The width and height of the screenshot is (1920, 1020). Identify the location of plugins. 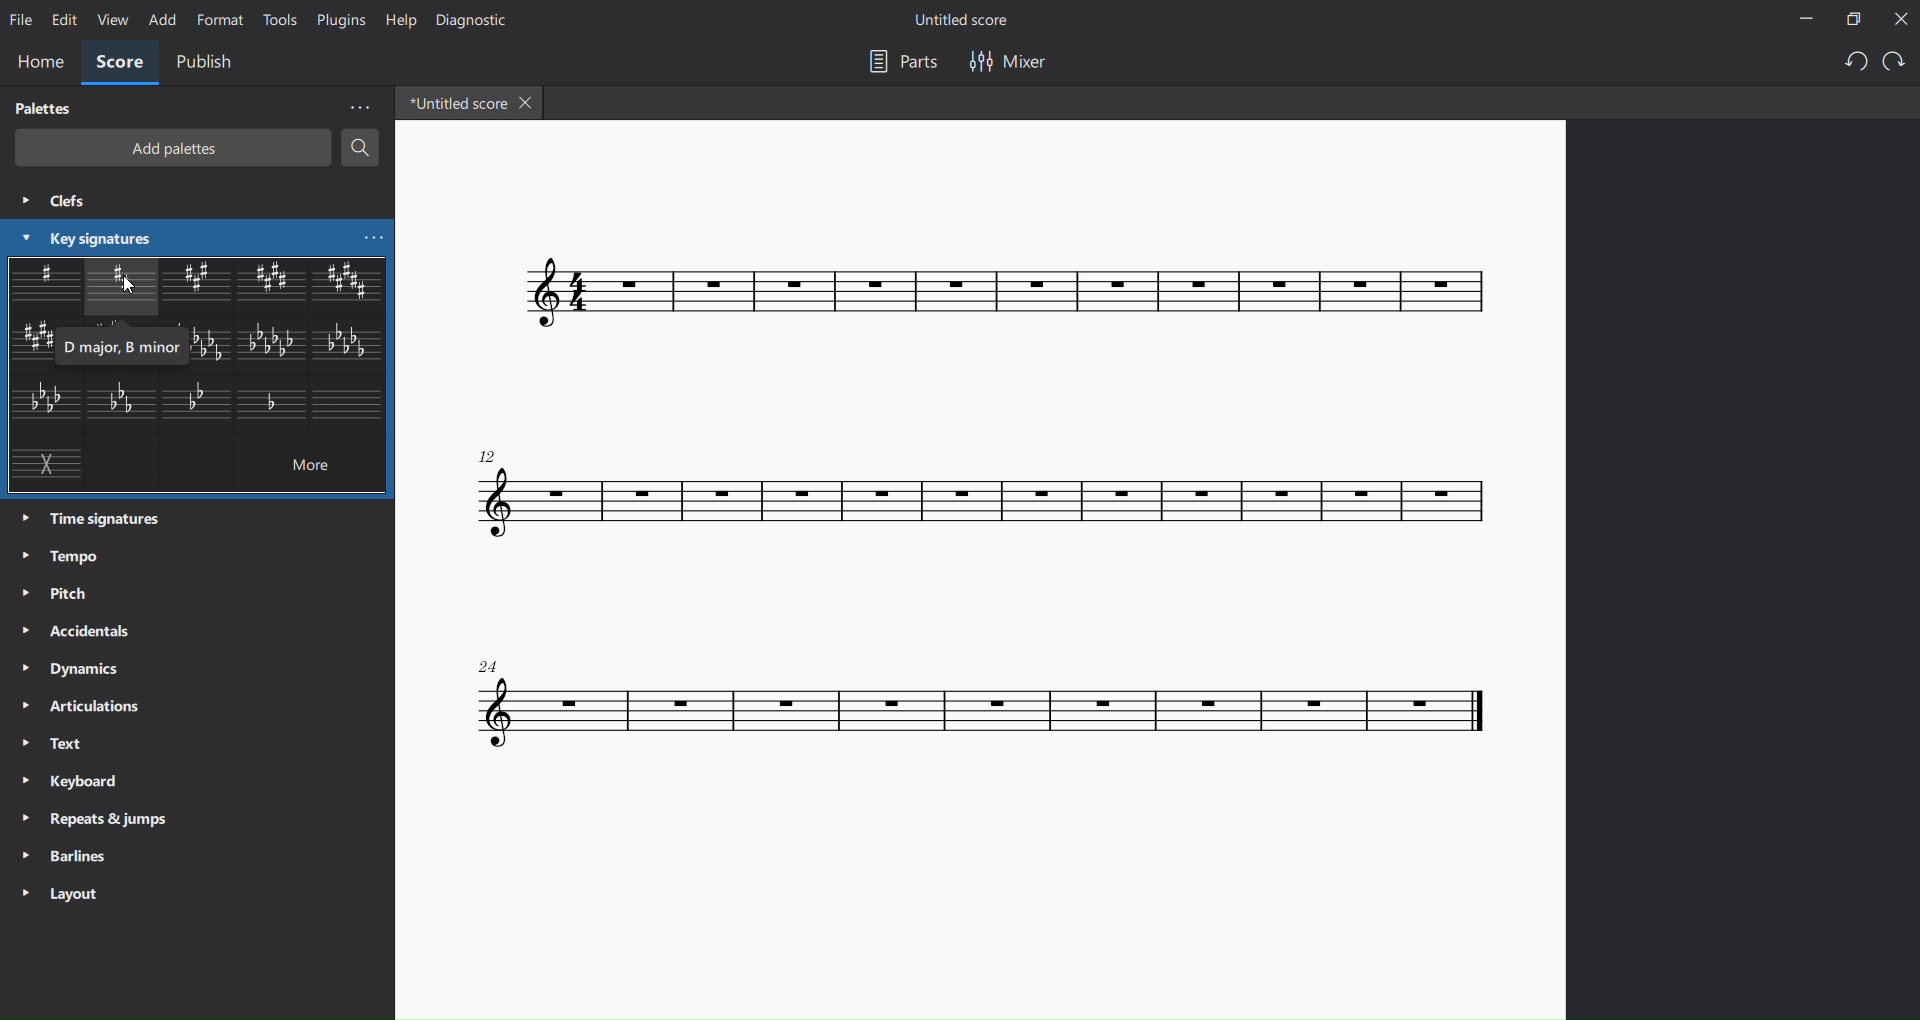
(338, 20).